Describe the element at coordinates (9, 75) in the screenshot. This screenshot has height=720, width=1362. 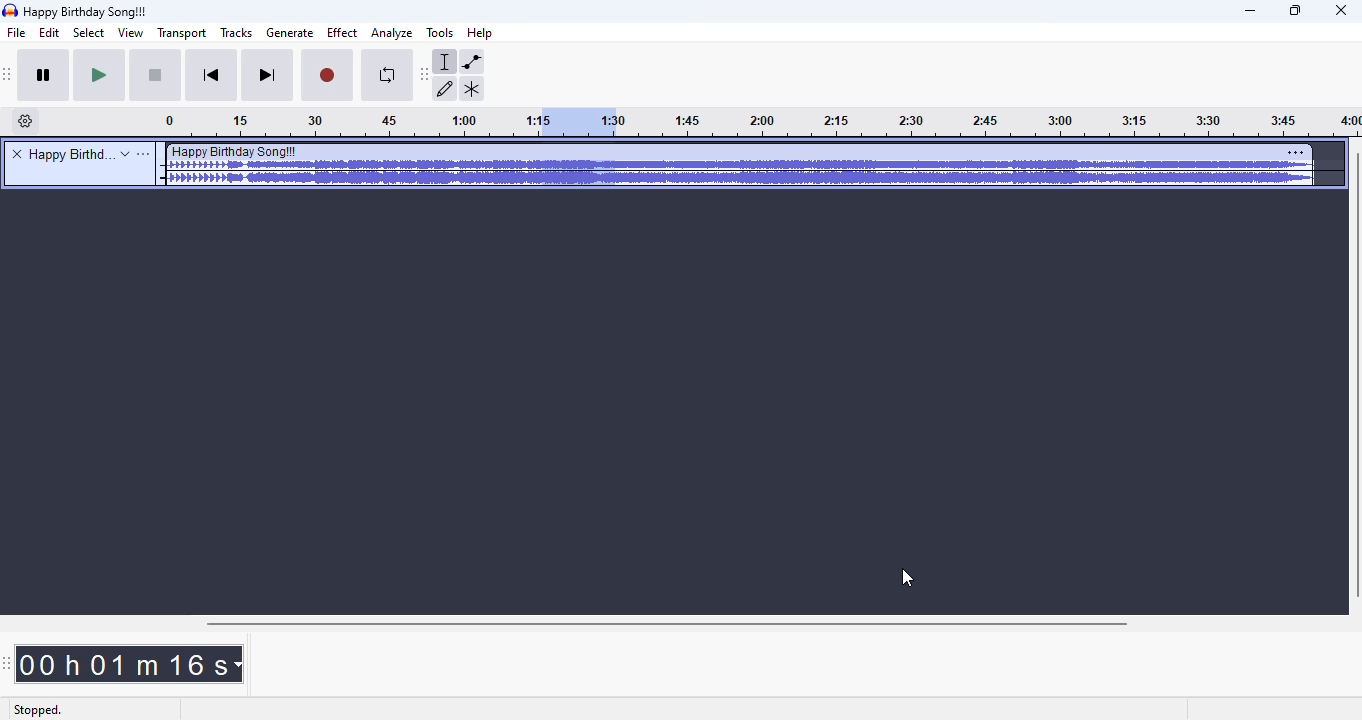
I see `audacity transport toolbar` at that location.